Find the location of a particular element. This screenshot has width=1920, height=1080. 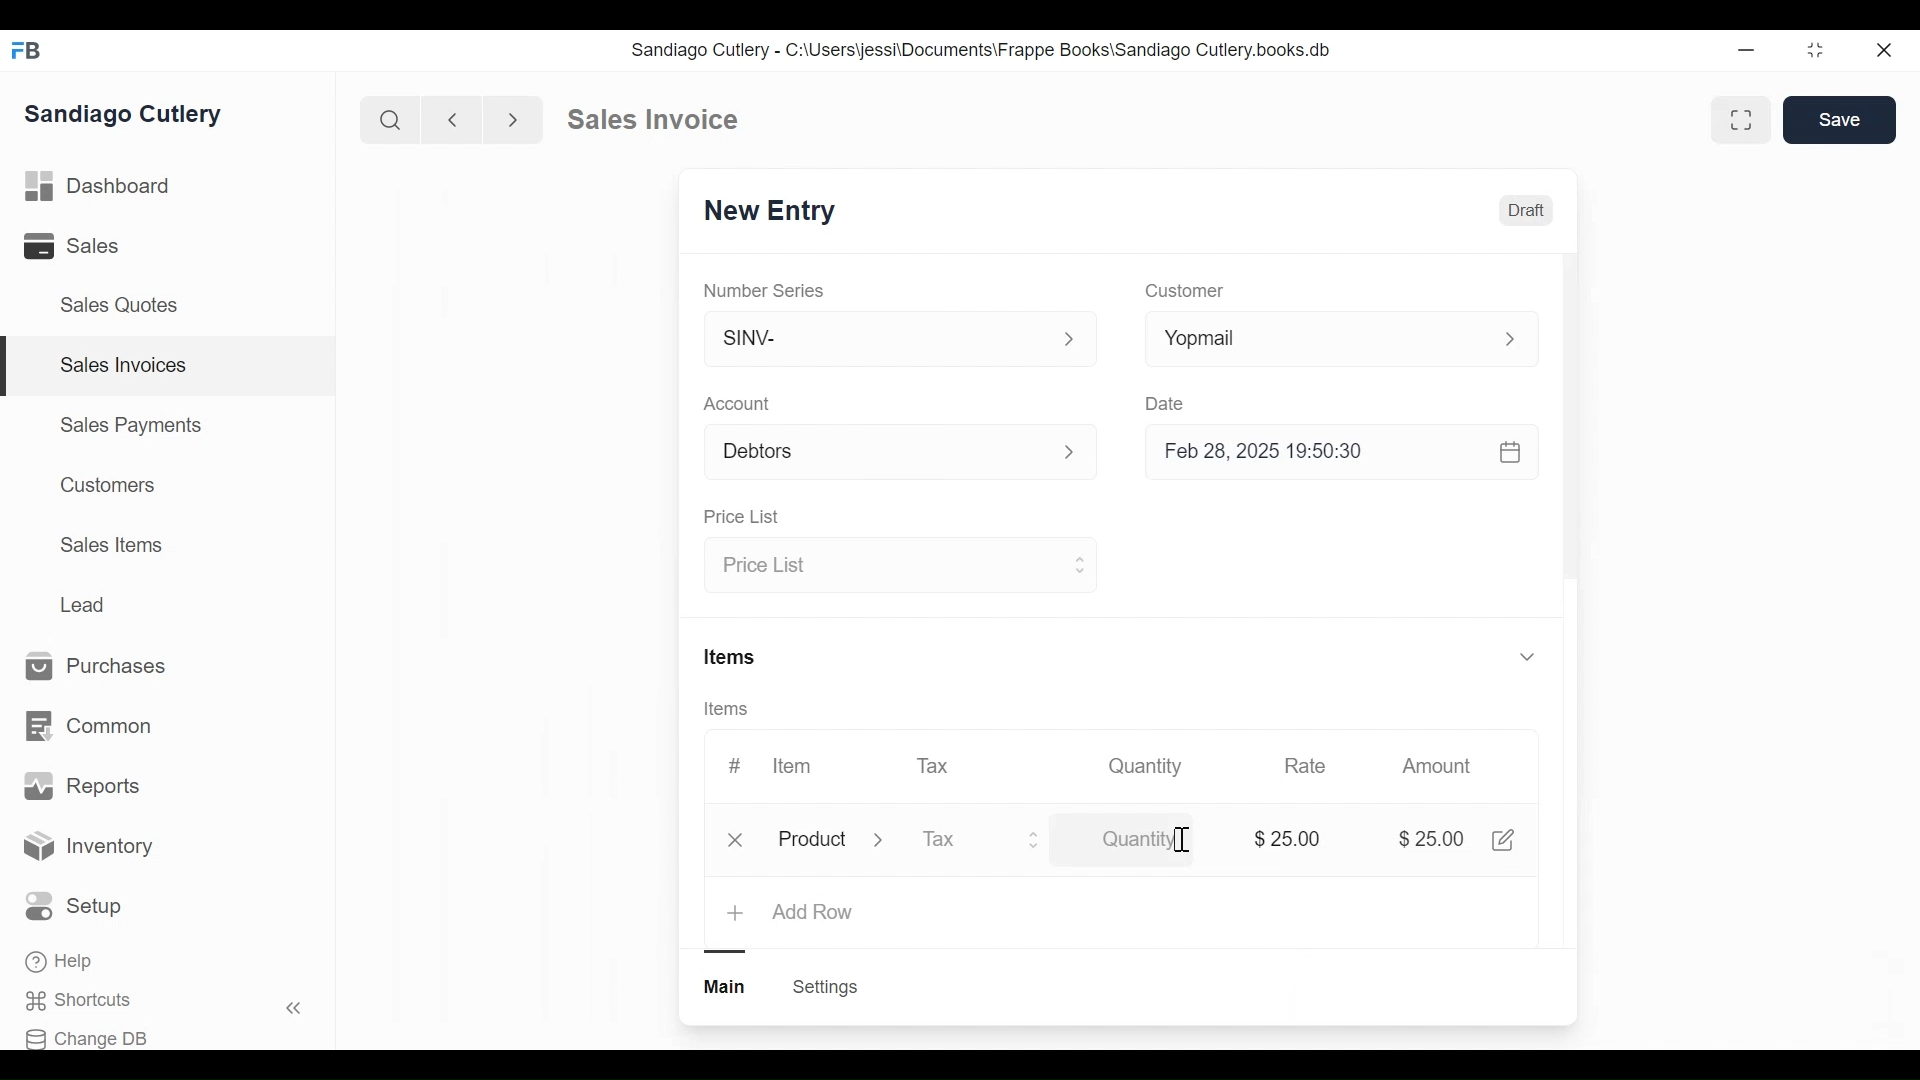

Dashboard is located at coordinates (99, 184).